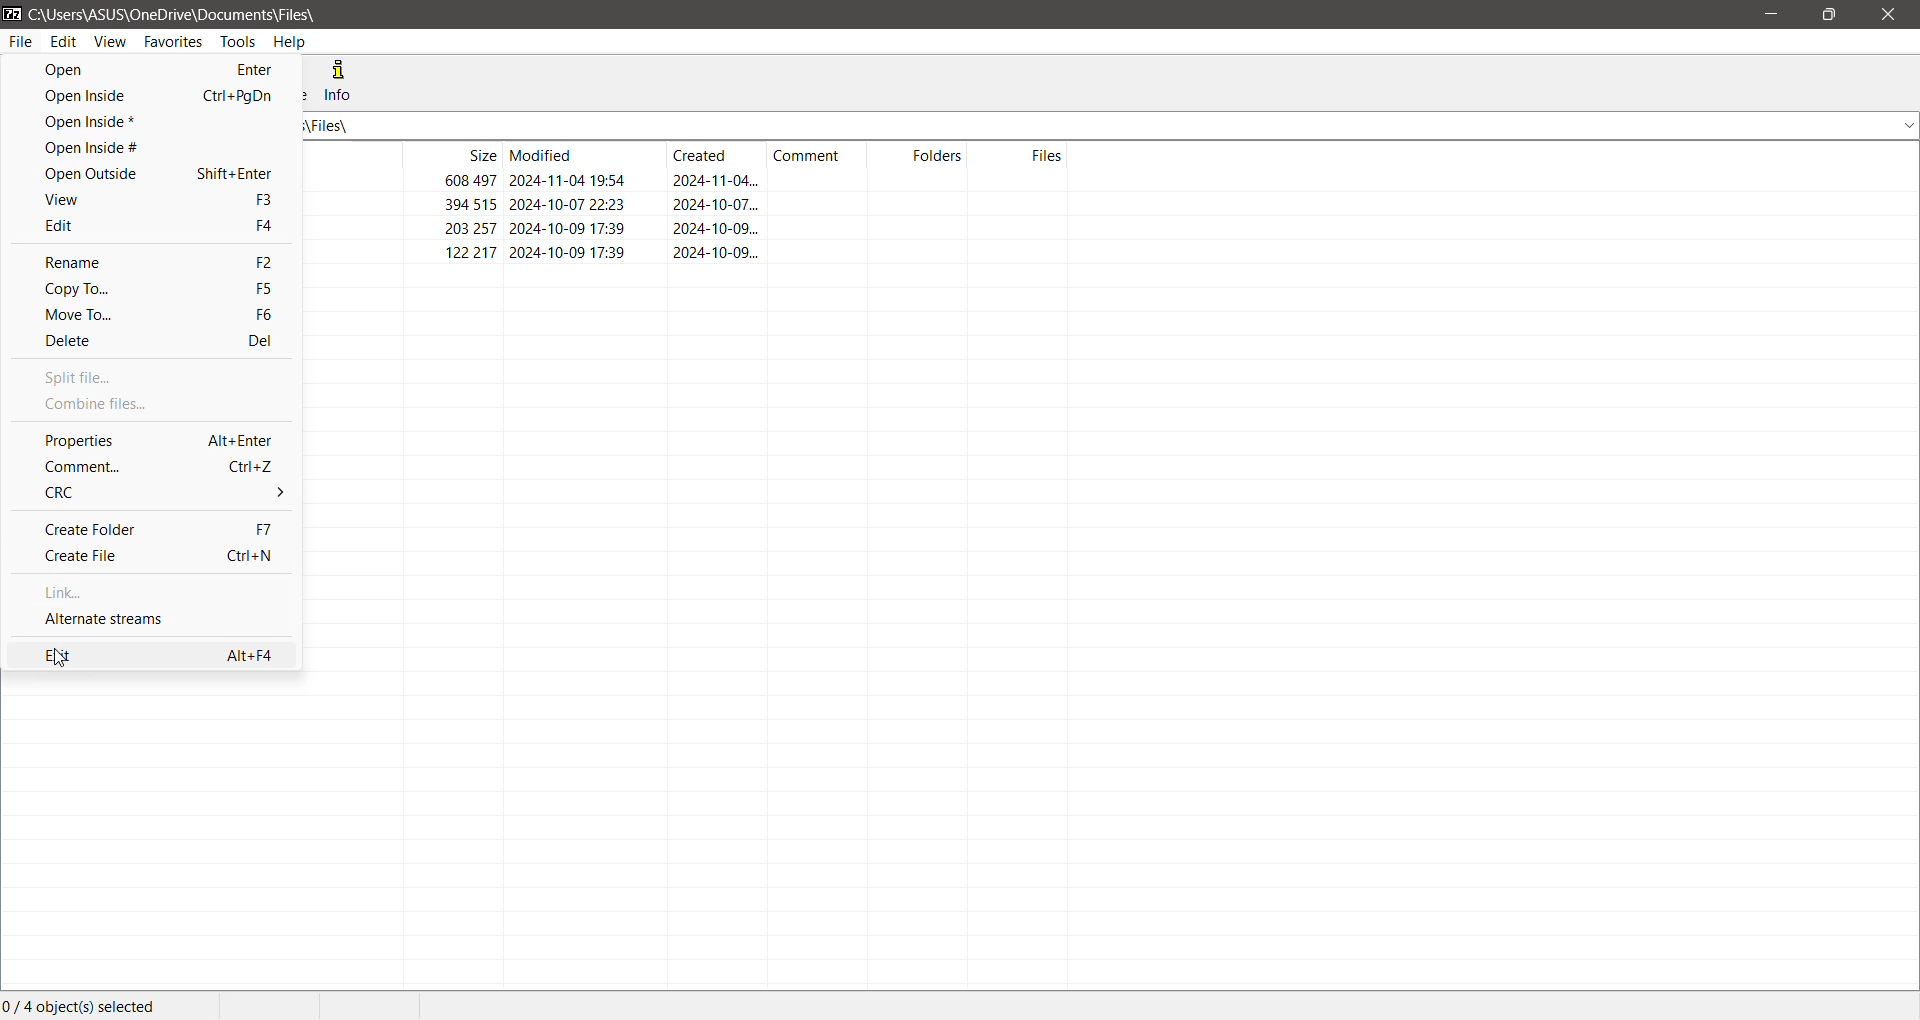 The width and height of the screenshot is (1920, 1020). Describe the element at coordinates (813, 157) in the screenshot. I see `Comment` at that location.